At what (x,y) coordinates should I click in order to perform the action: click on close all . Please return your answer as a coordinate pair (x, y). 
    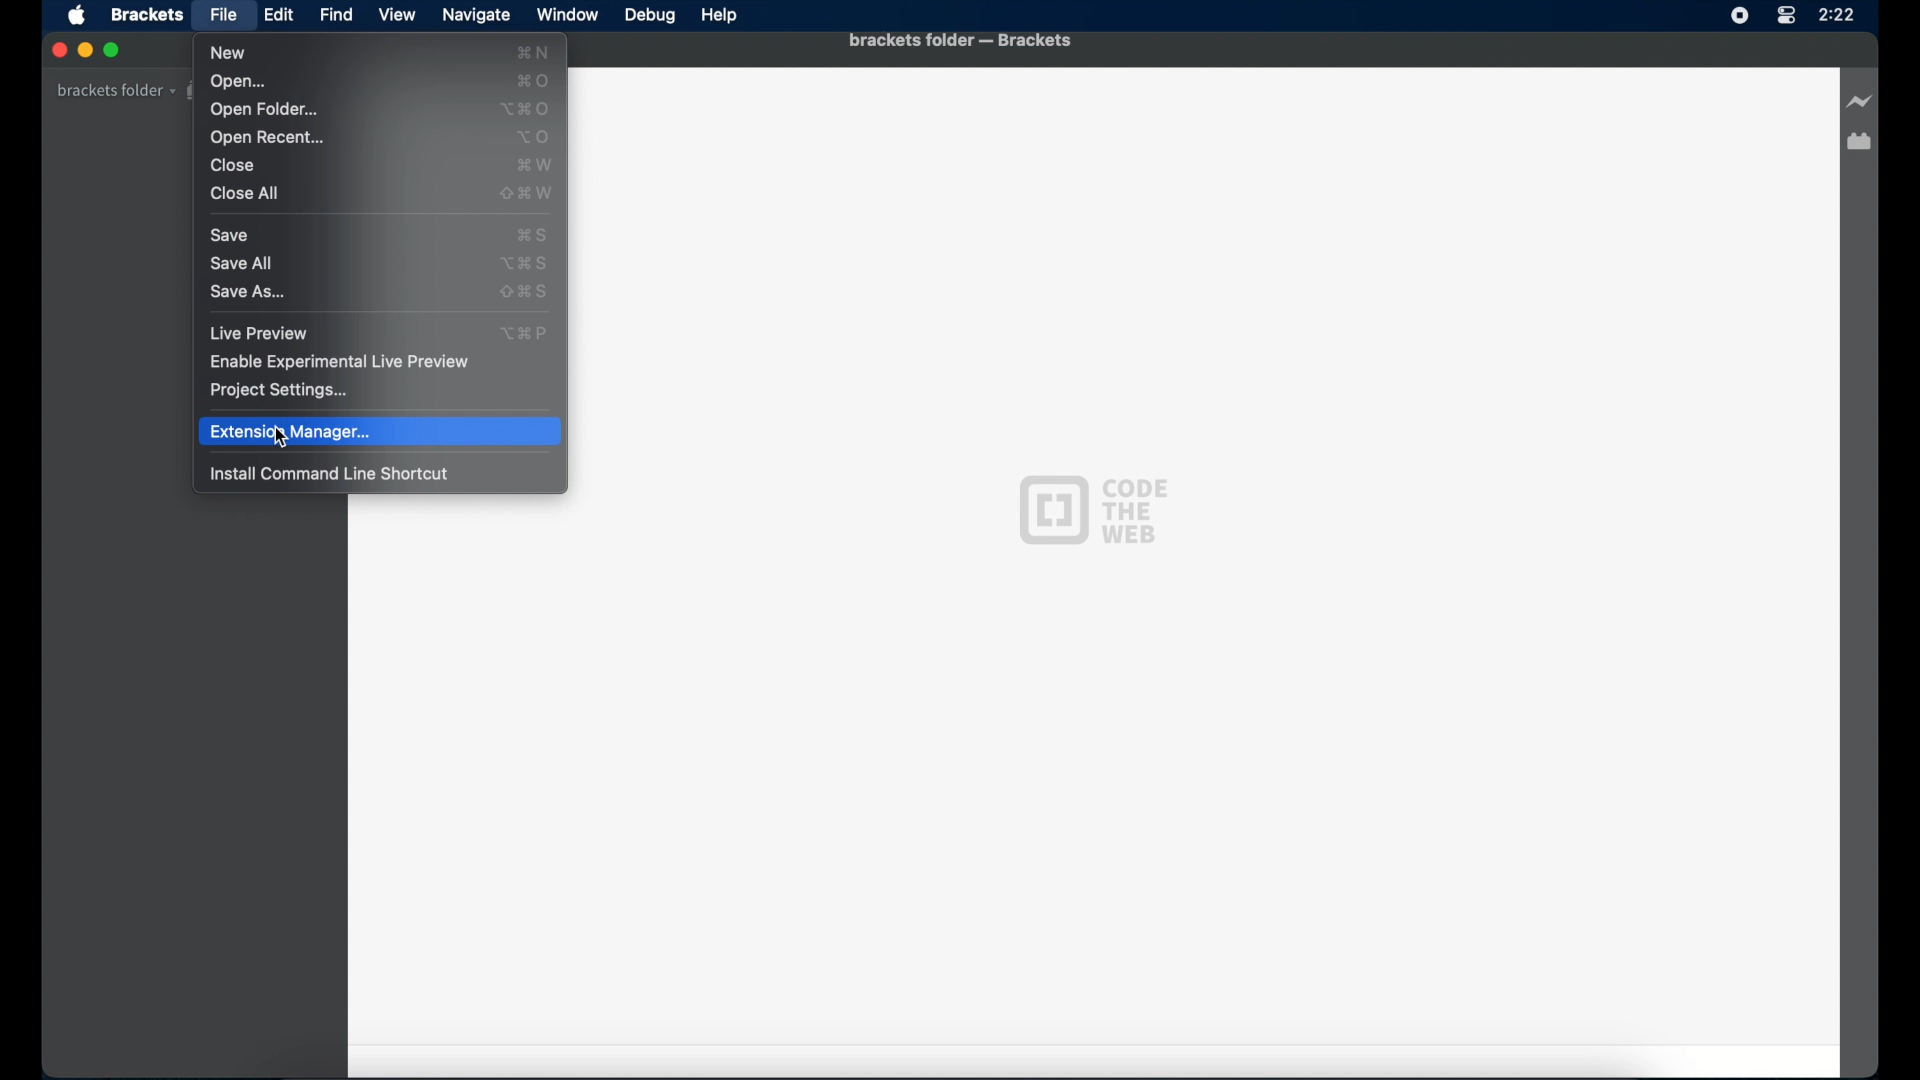
    Looking at the image, I should click on (245, 194).